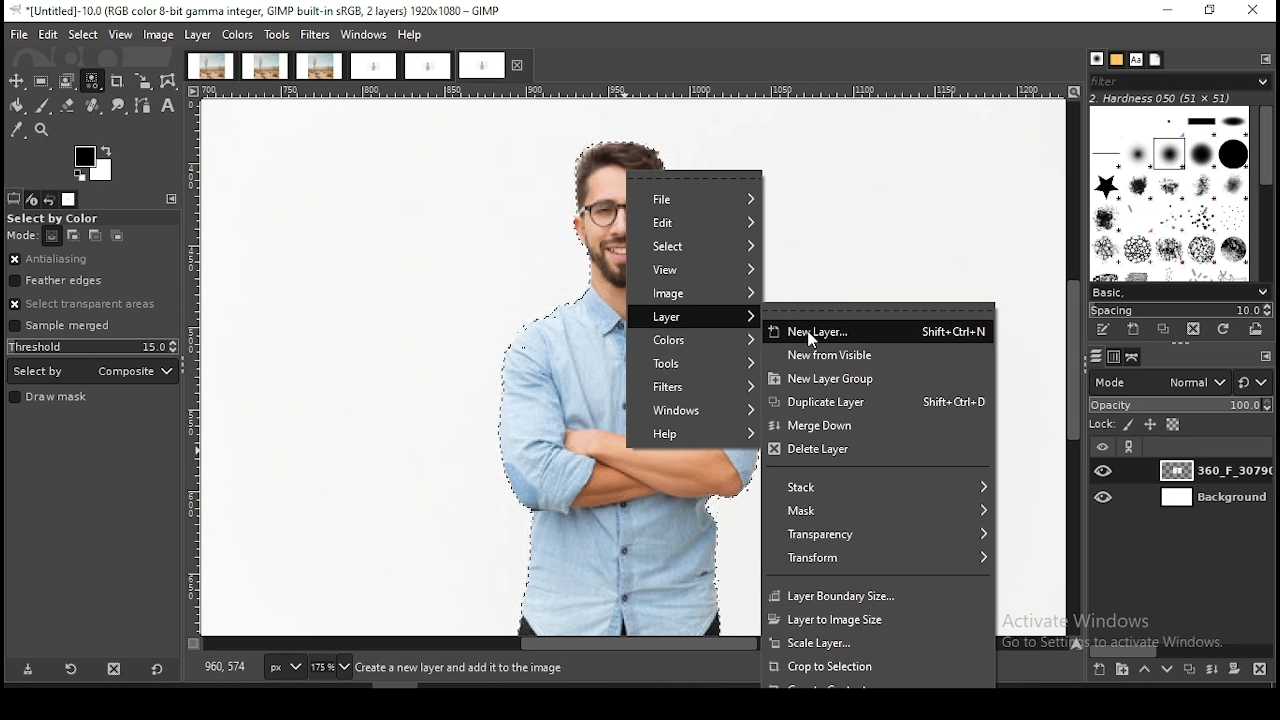 The width and height of the screenshot is (1280, 720). What do you see at coordinates (93, 371) in the screenshot?
I see `select by` at bounding box center [93, 371].